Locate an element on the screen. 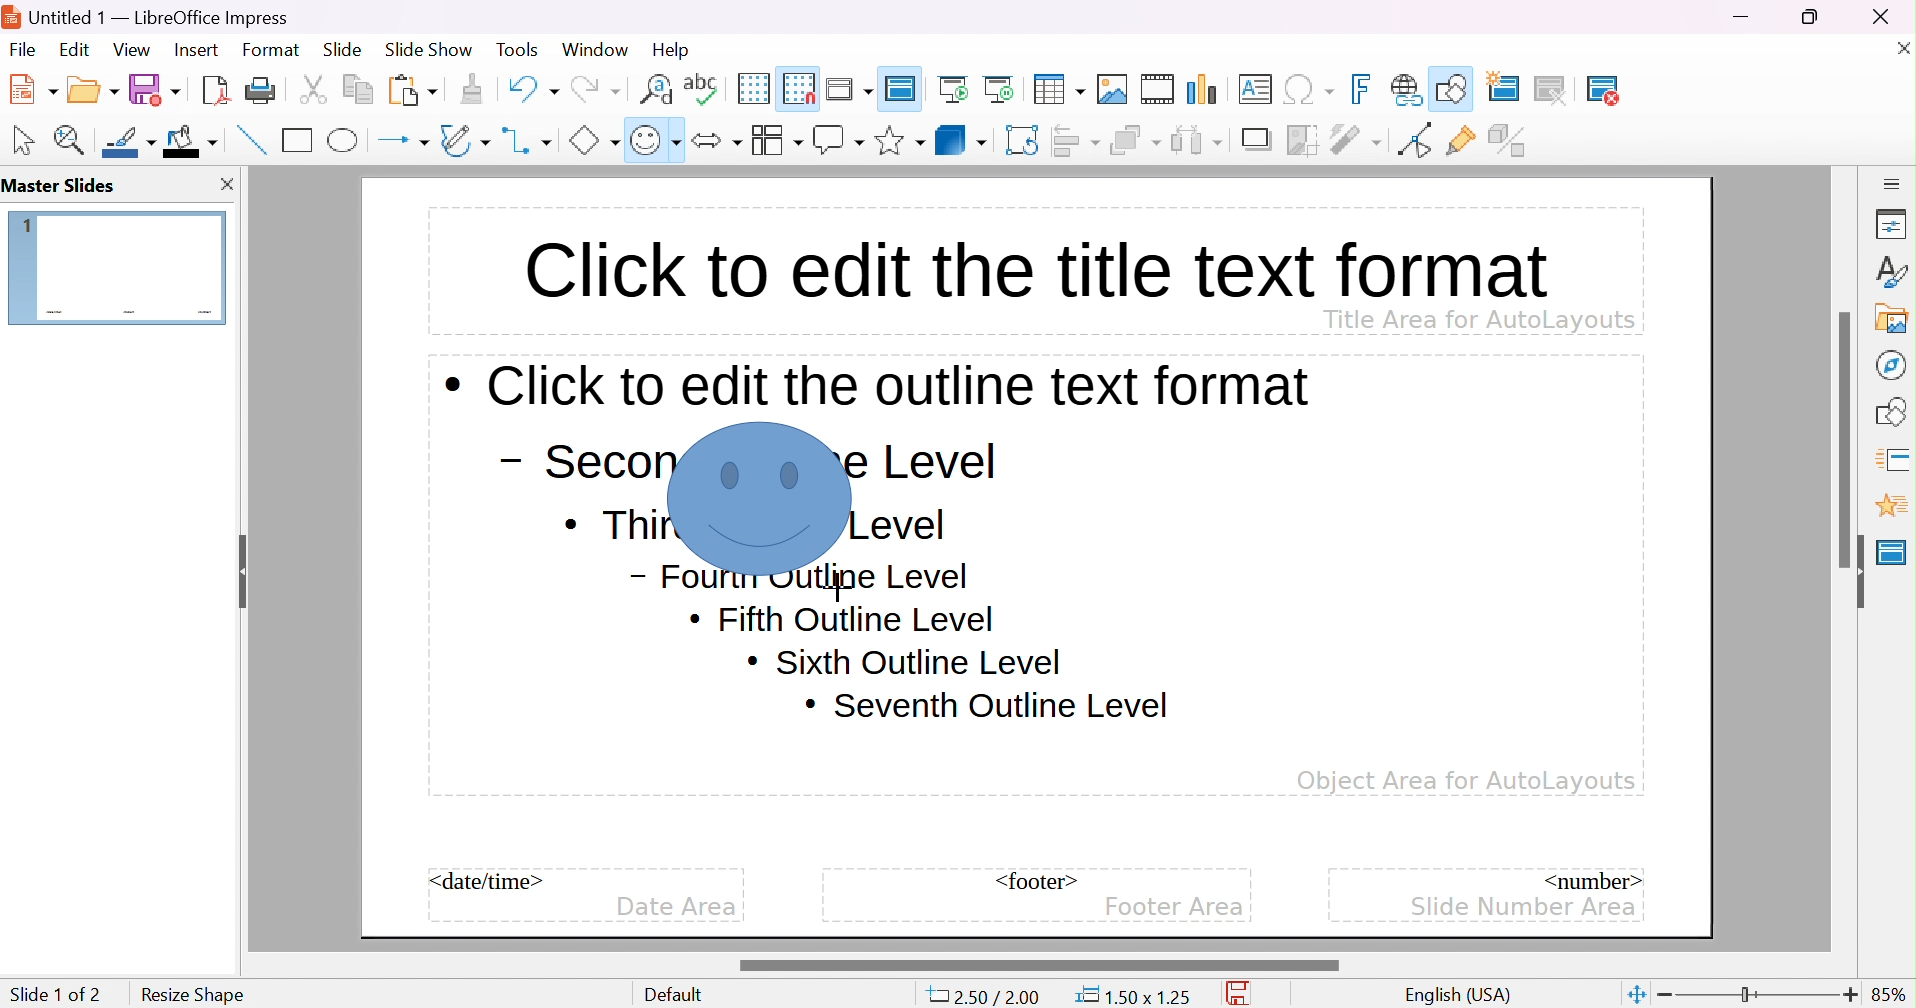 Image resolution: width=1916 pixels, height=1008 pixels. shapes is located at coordinates (1895, 409).